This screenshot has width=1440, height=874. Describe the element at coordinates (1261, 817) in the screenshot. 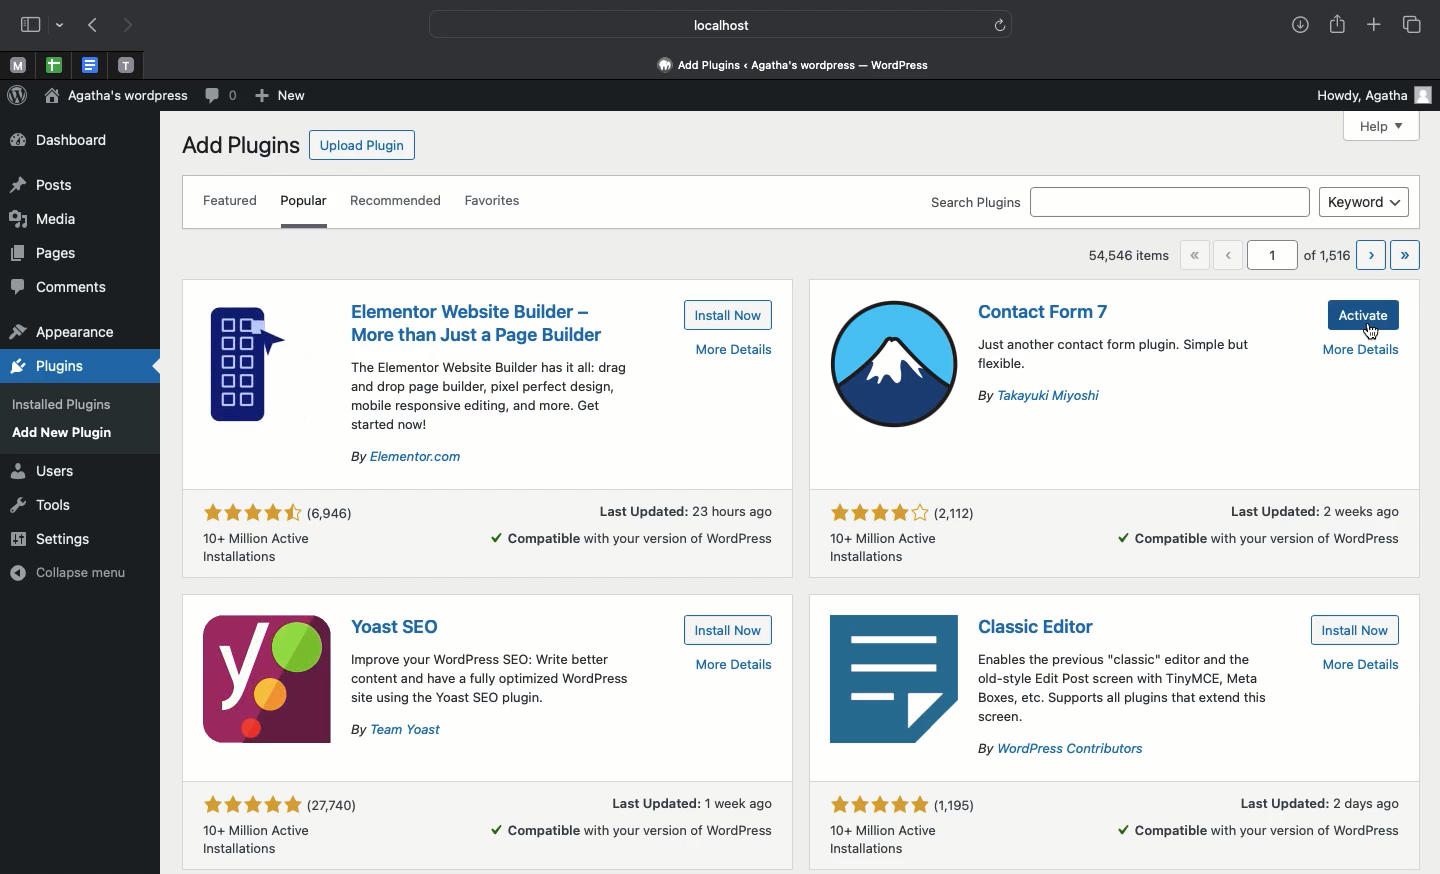

I see `More details` at that location.